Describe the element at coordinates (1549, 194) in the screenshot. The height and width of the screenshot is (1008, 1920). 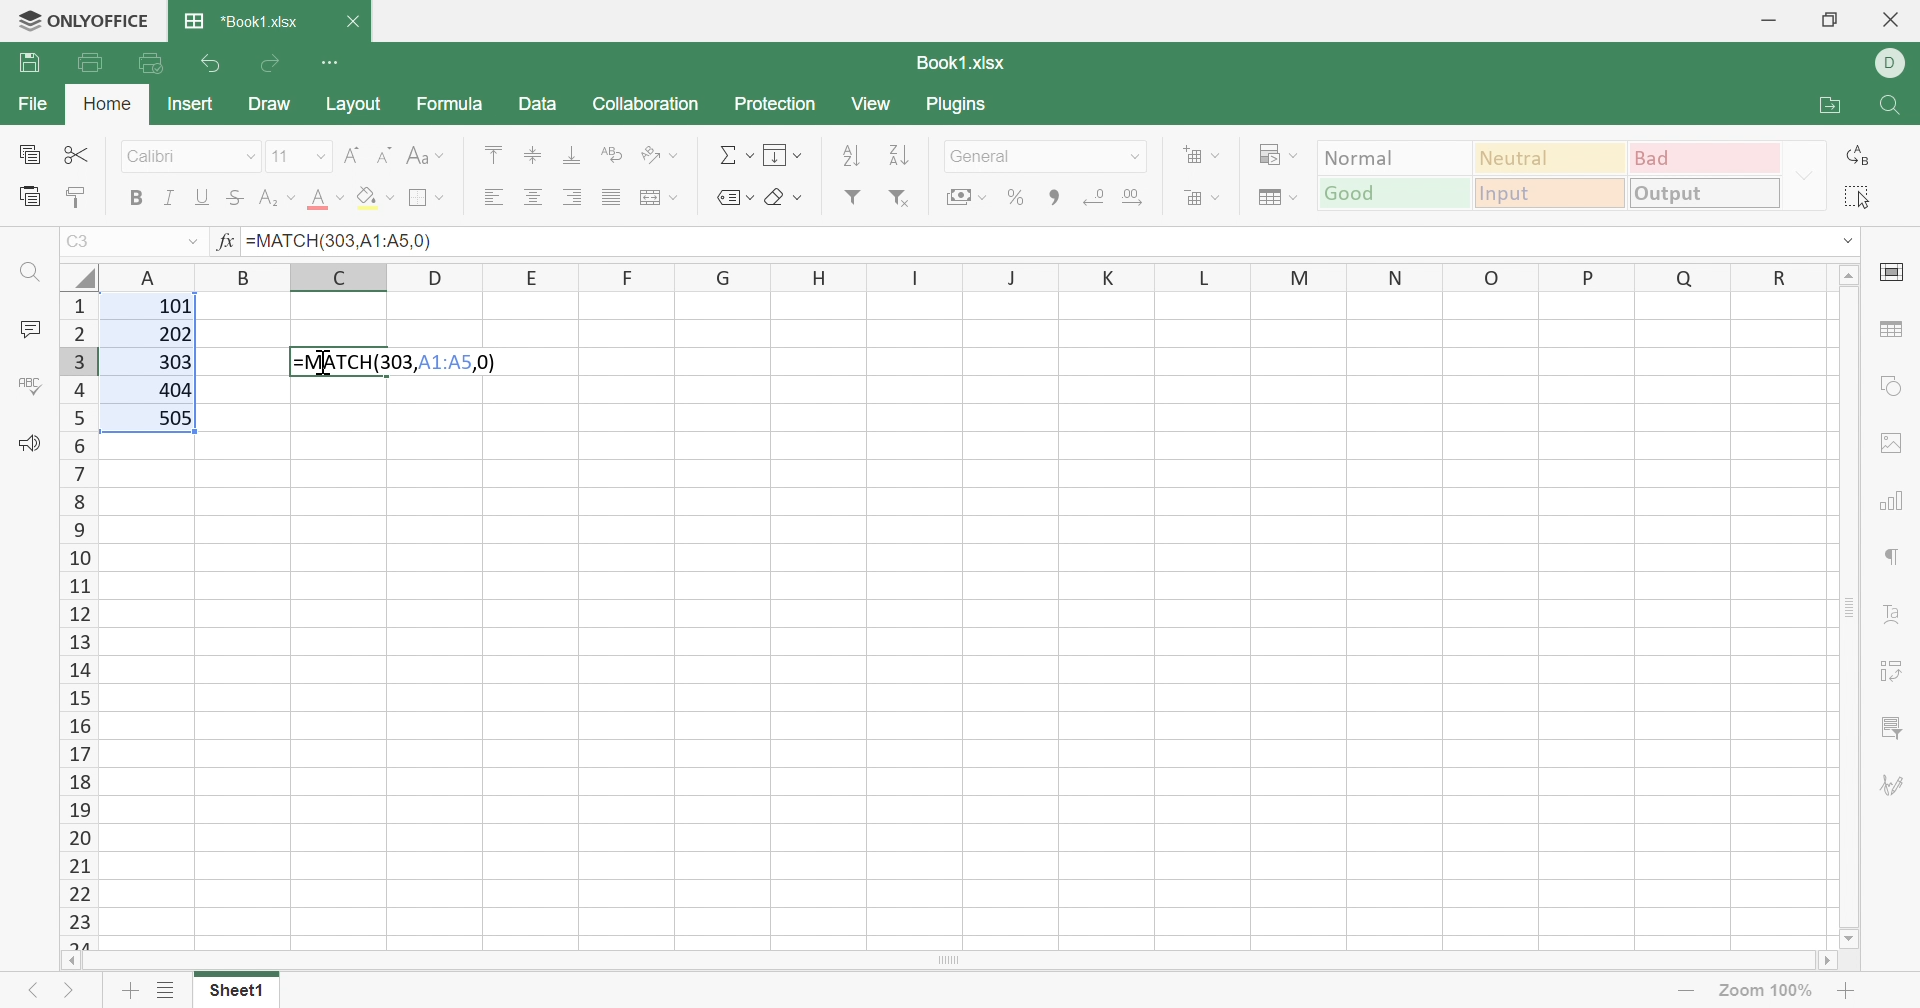
I see `Input` at that location.